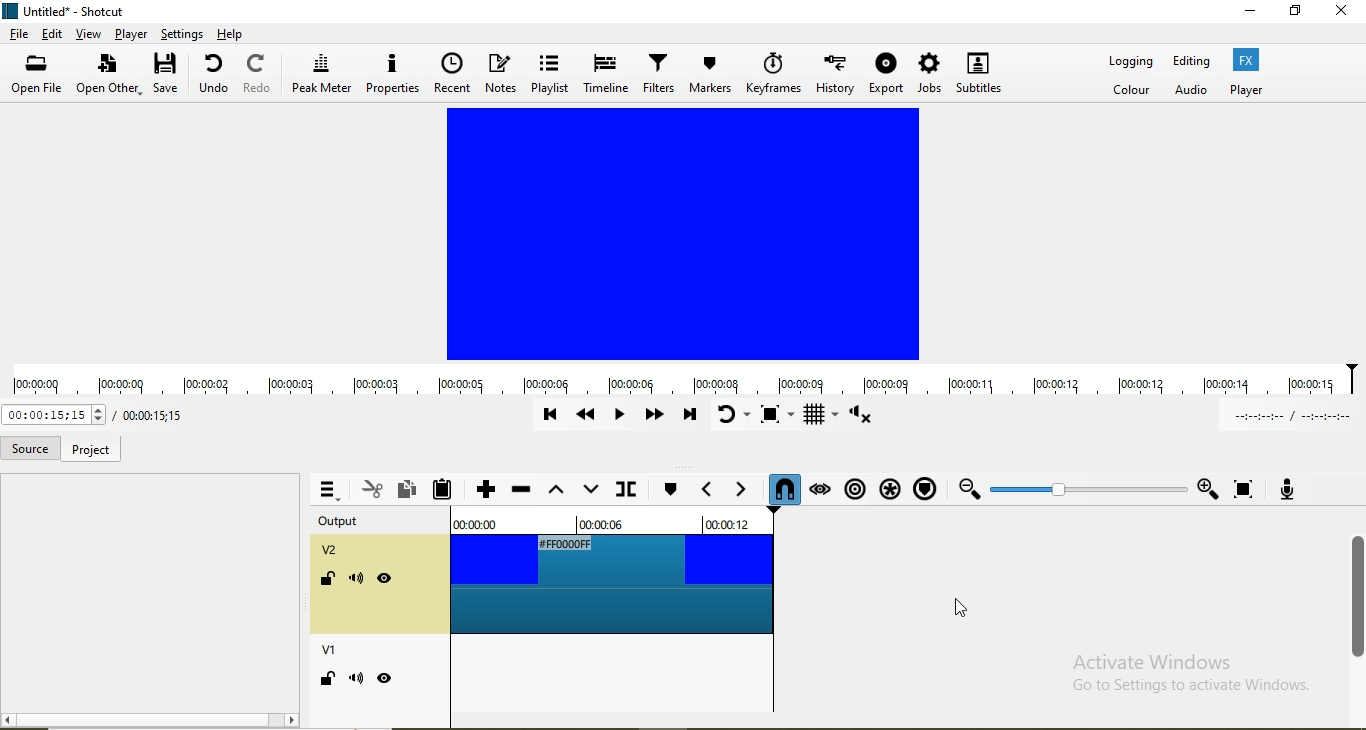  What do you see at coordinates (258, 74) in the screenshot?
I see `redo` at bounding box center [258, 74].